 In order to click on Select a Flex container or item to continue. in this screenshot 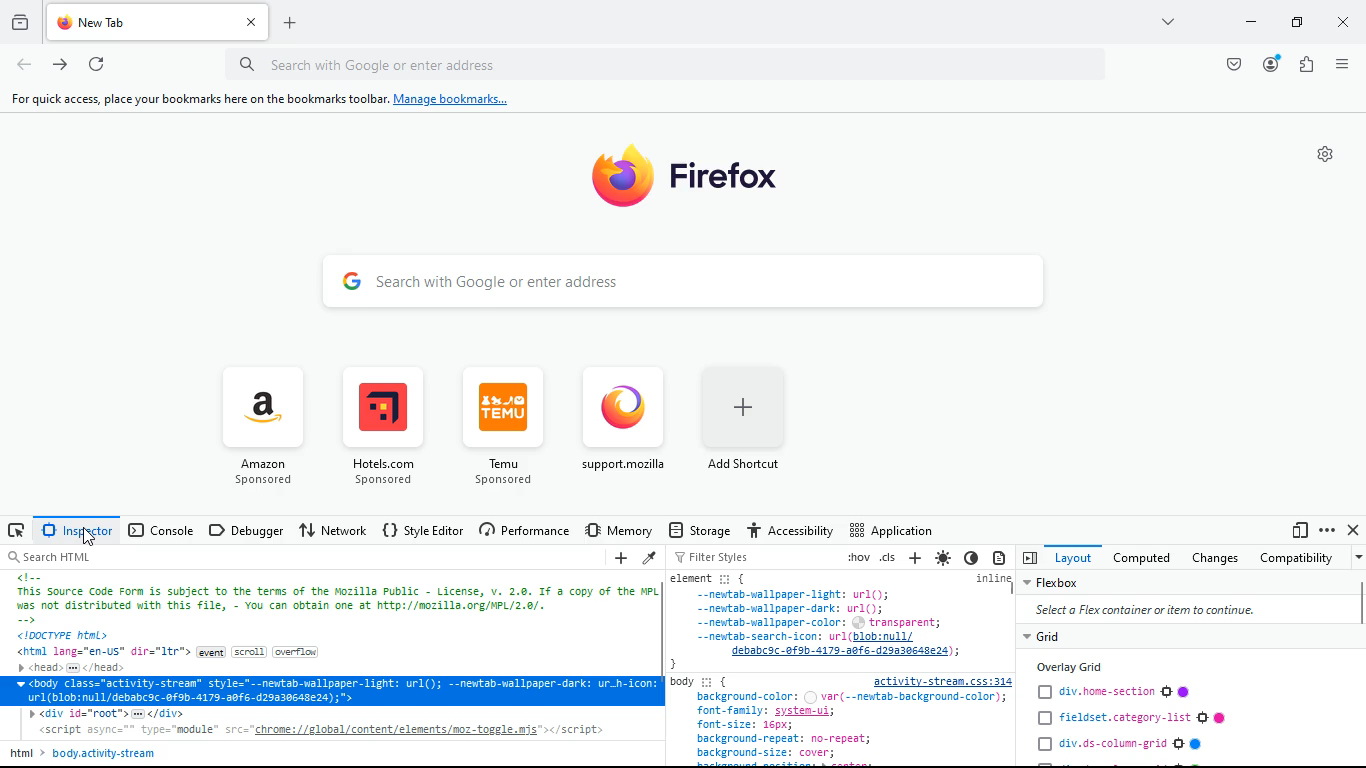, I will do `click(1140, 613)`.